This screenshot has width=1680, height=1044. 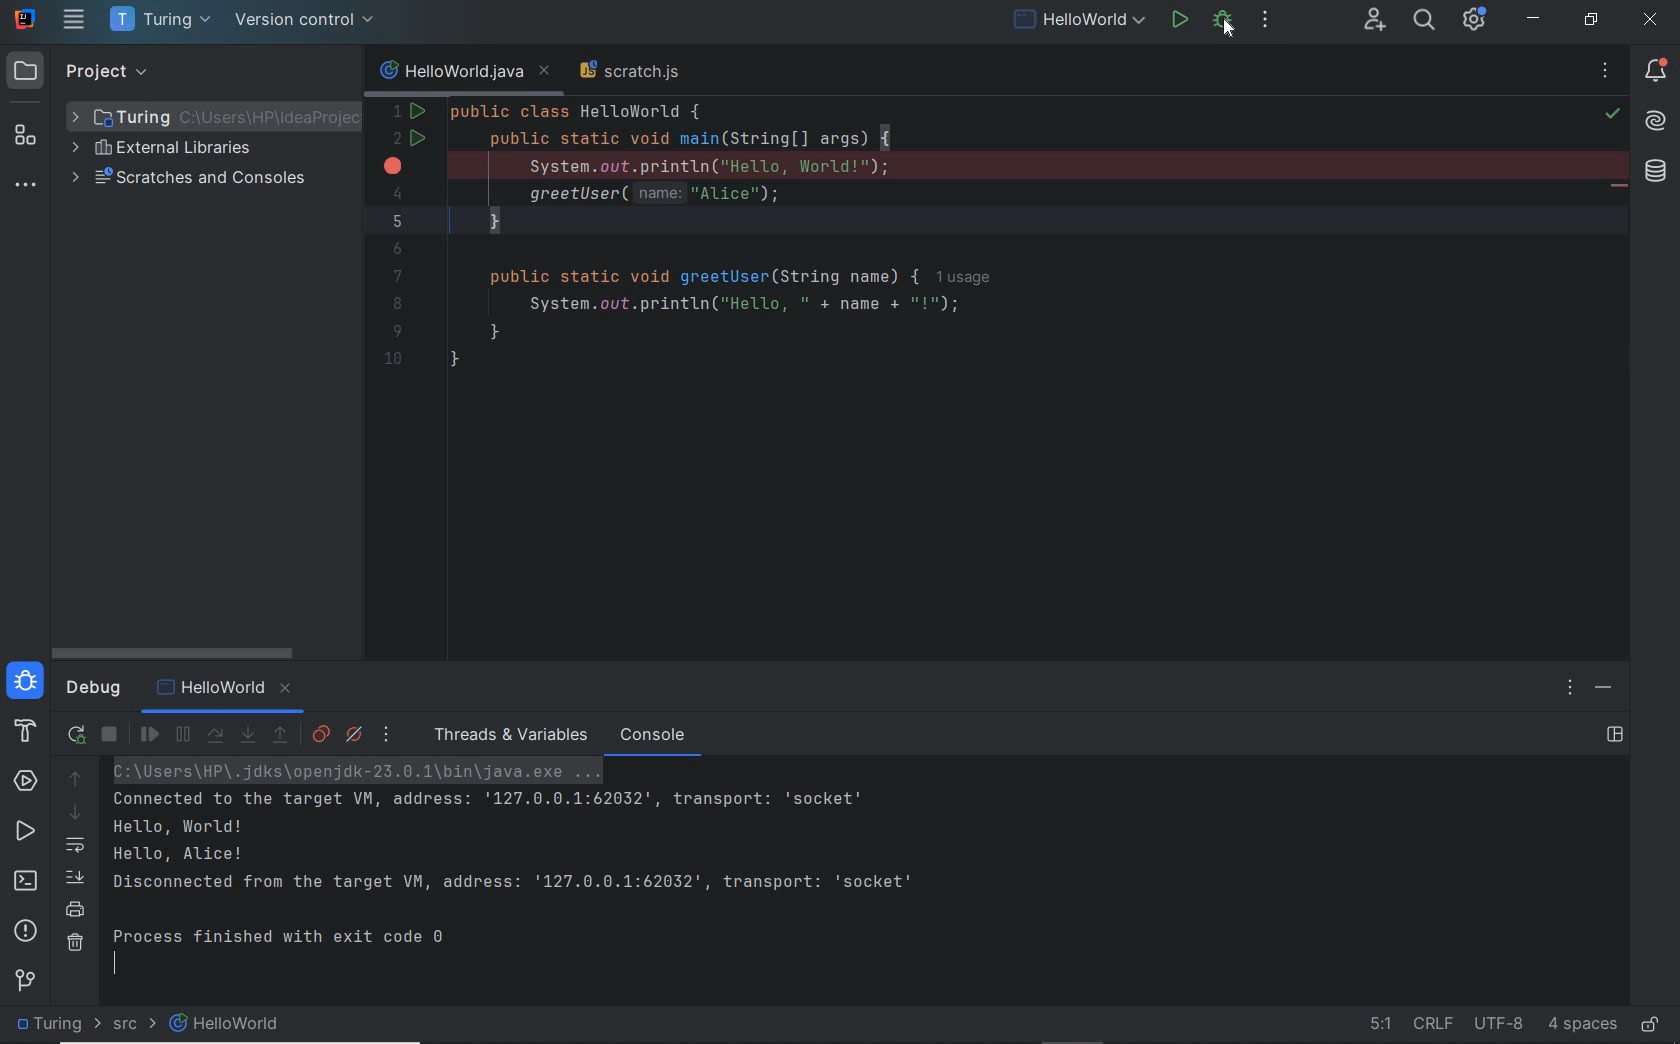 I want to click on terminal, so click(x=29, y=883).